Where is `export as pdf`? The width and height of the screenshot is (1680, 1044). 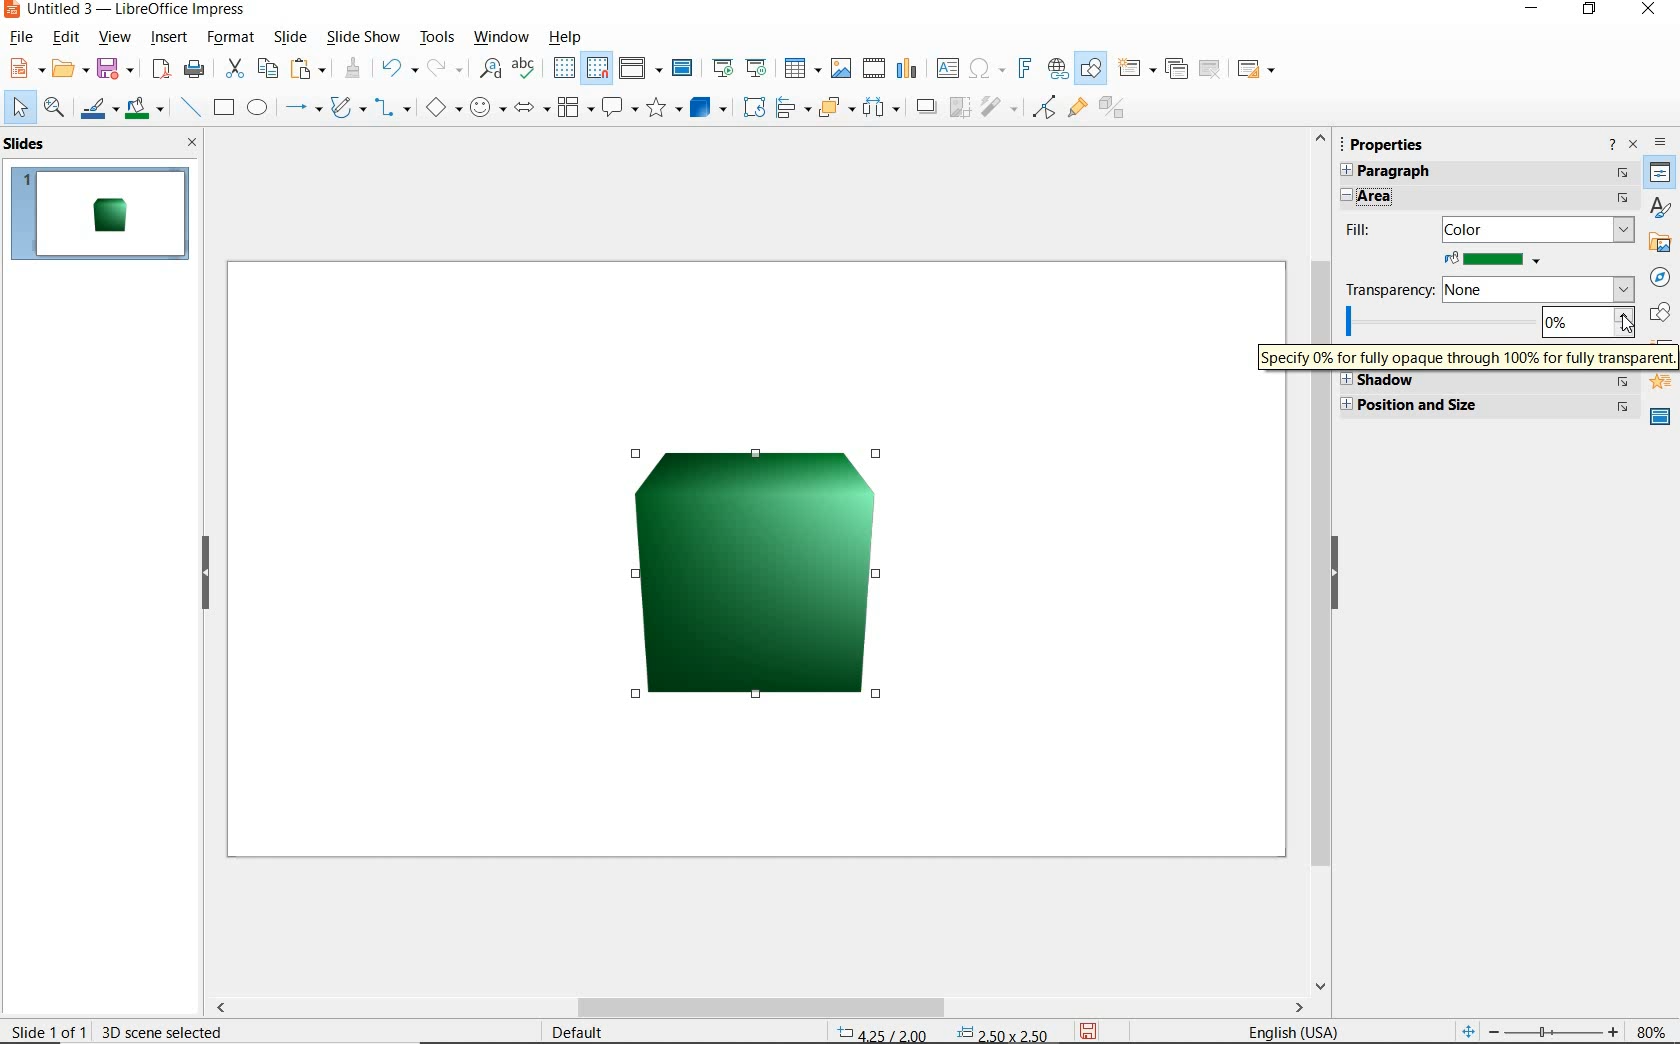 export as pdf is located at coordinates (162, 72).